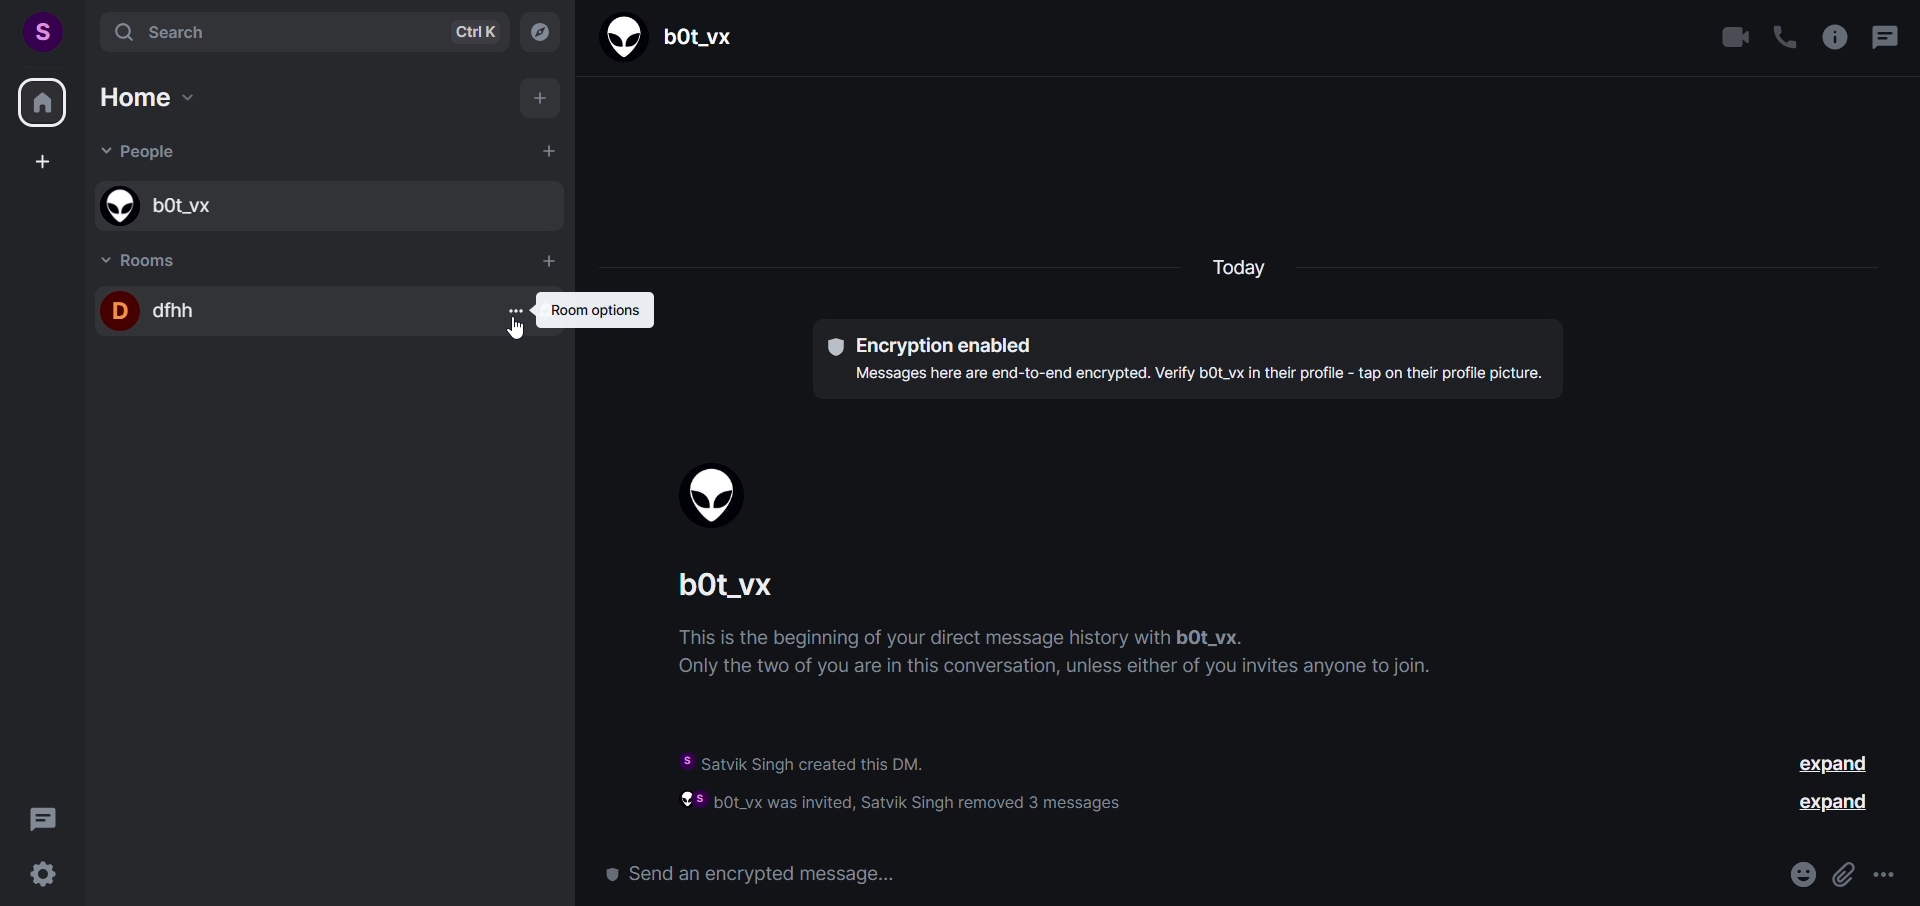 The image size is (1920, 906). Describe the element at coordinates (715, 498) in the screenshot. I see `display picture` at that location.